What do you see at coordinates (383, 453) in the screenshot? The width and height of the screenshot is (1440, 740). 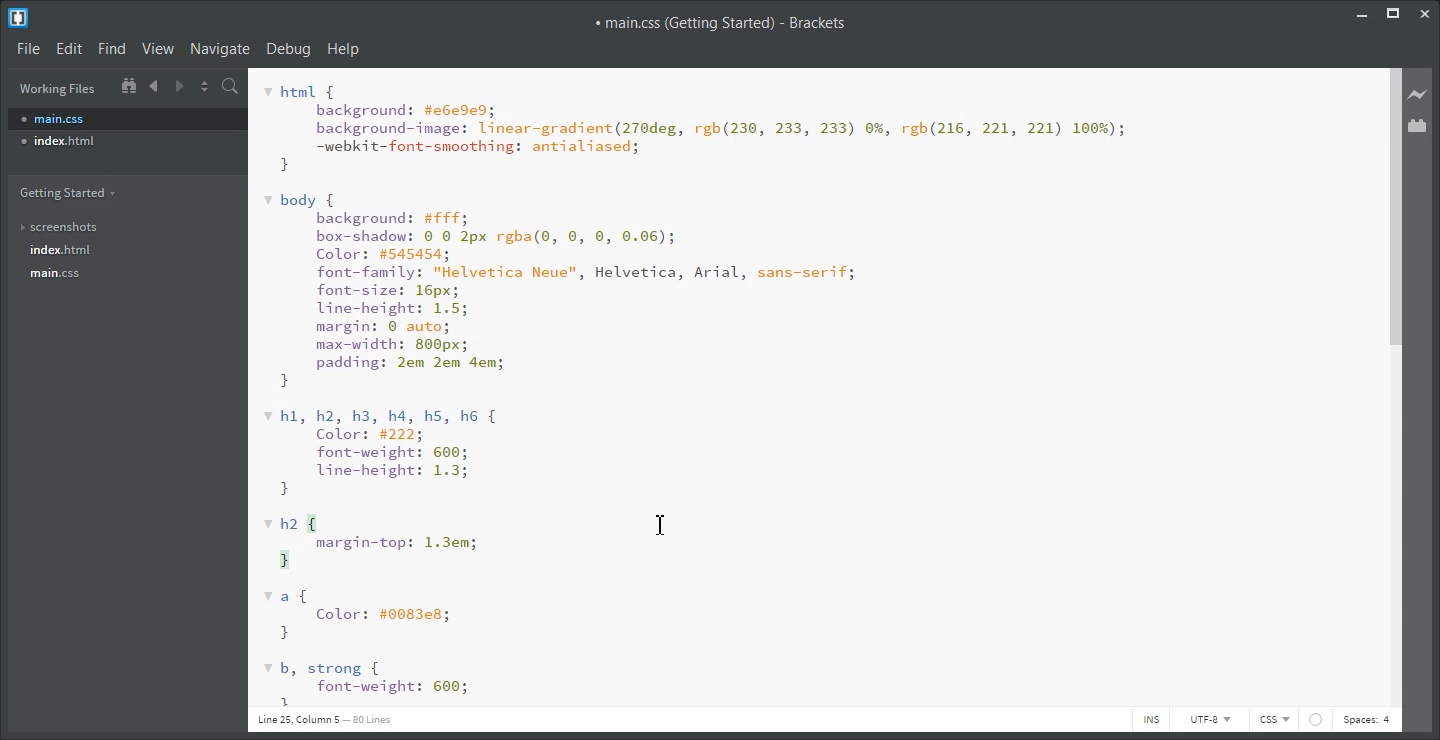 I see `hl, h2, h3, h4, hs, h6 {
Color: #222;
font-weight: 600;
line-height: 1.3;

1` at bounding box center [383, 453].